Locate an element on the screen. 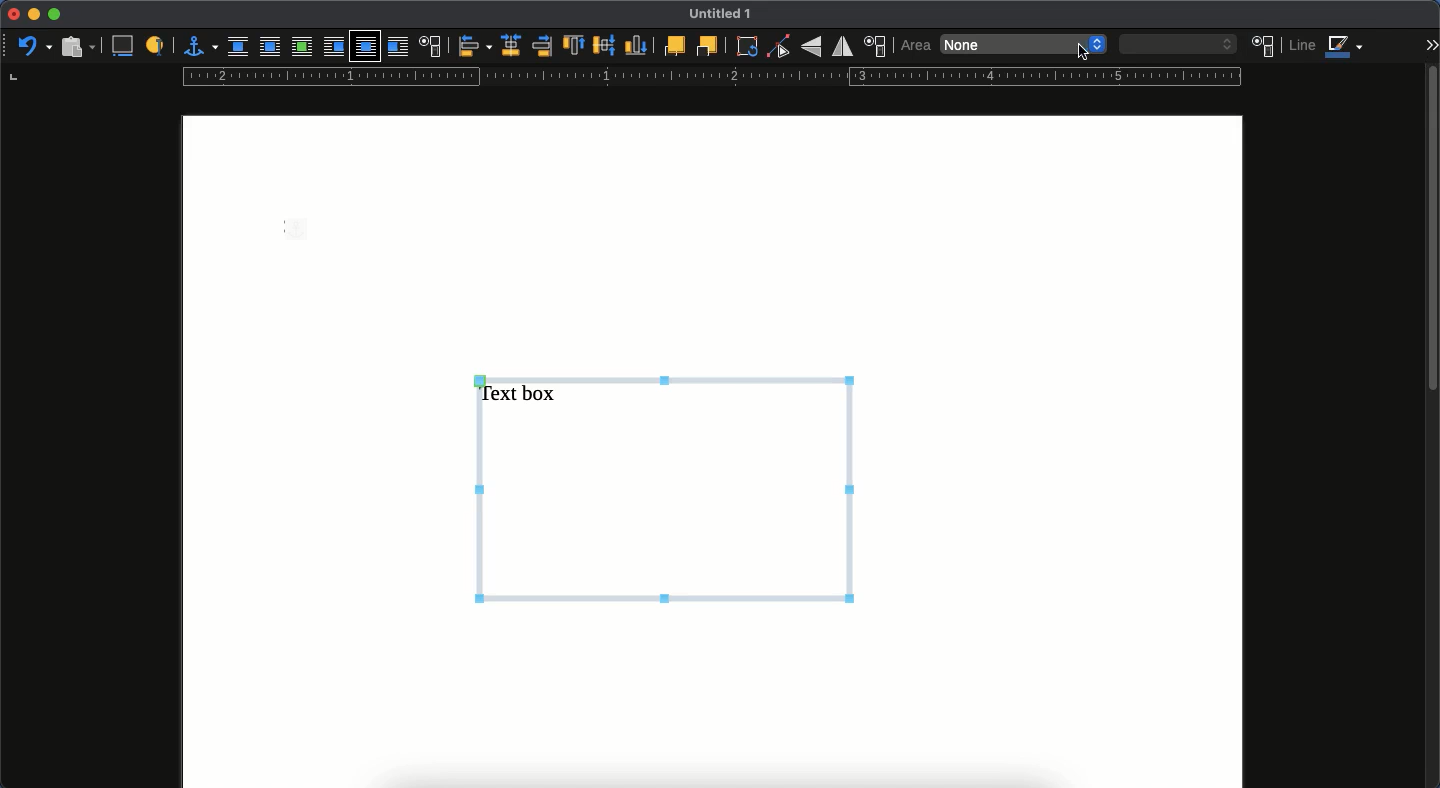  point end mode is located at coordinates (779, 47).